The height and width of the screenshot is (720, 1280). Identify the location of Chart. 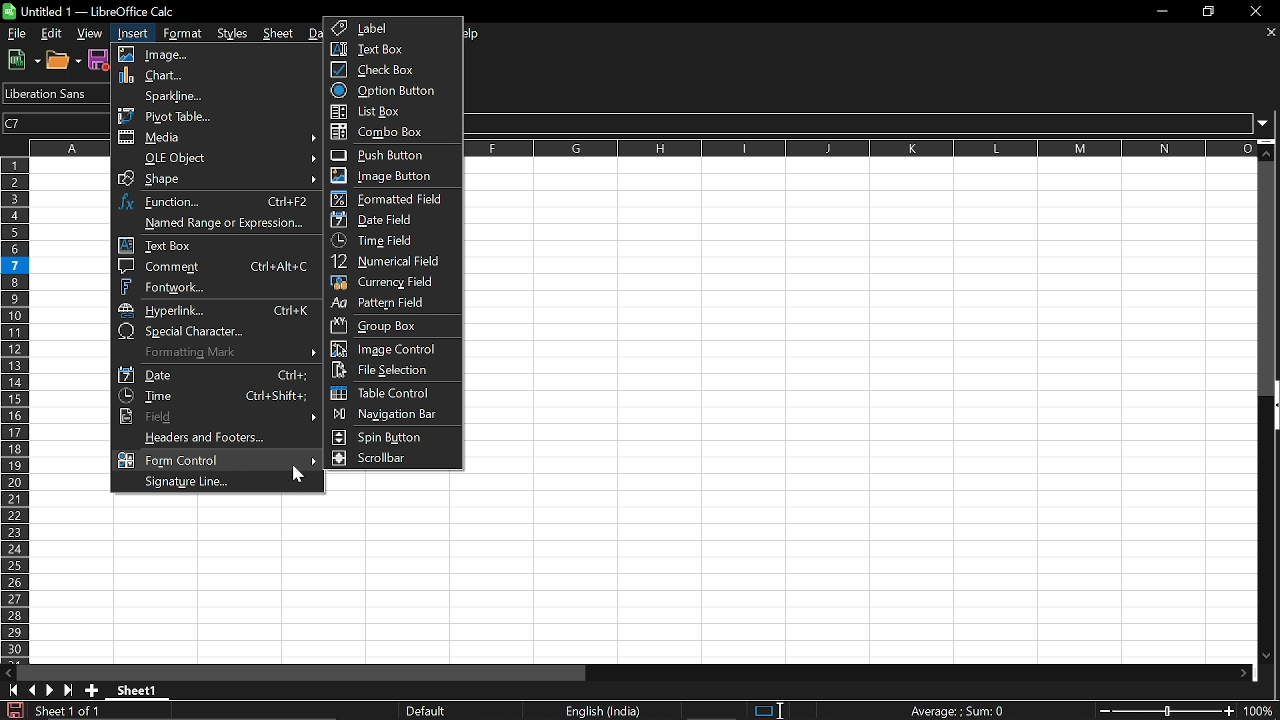
(213, 76).